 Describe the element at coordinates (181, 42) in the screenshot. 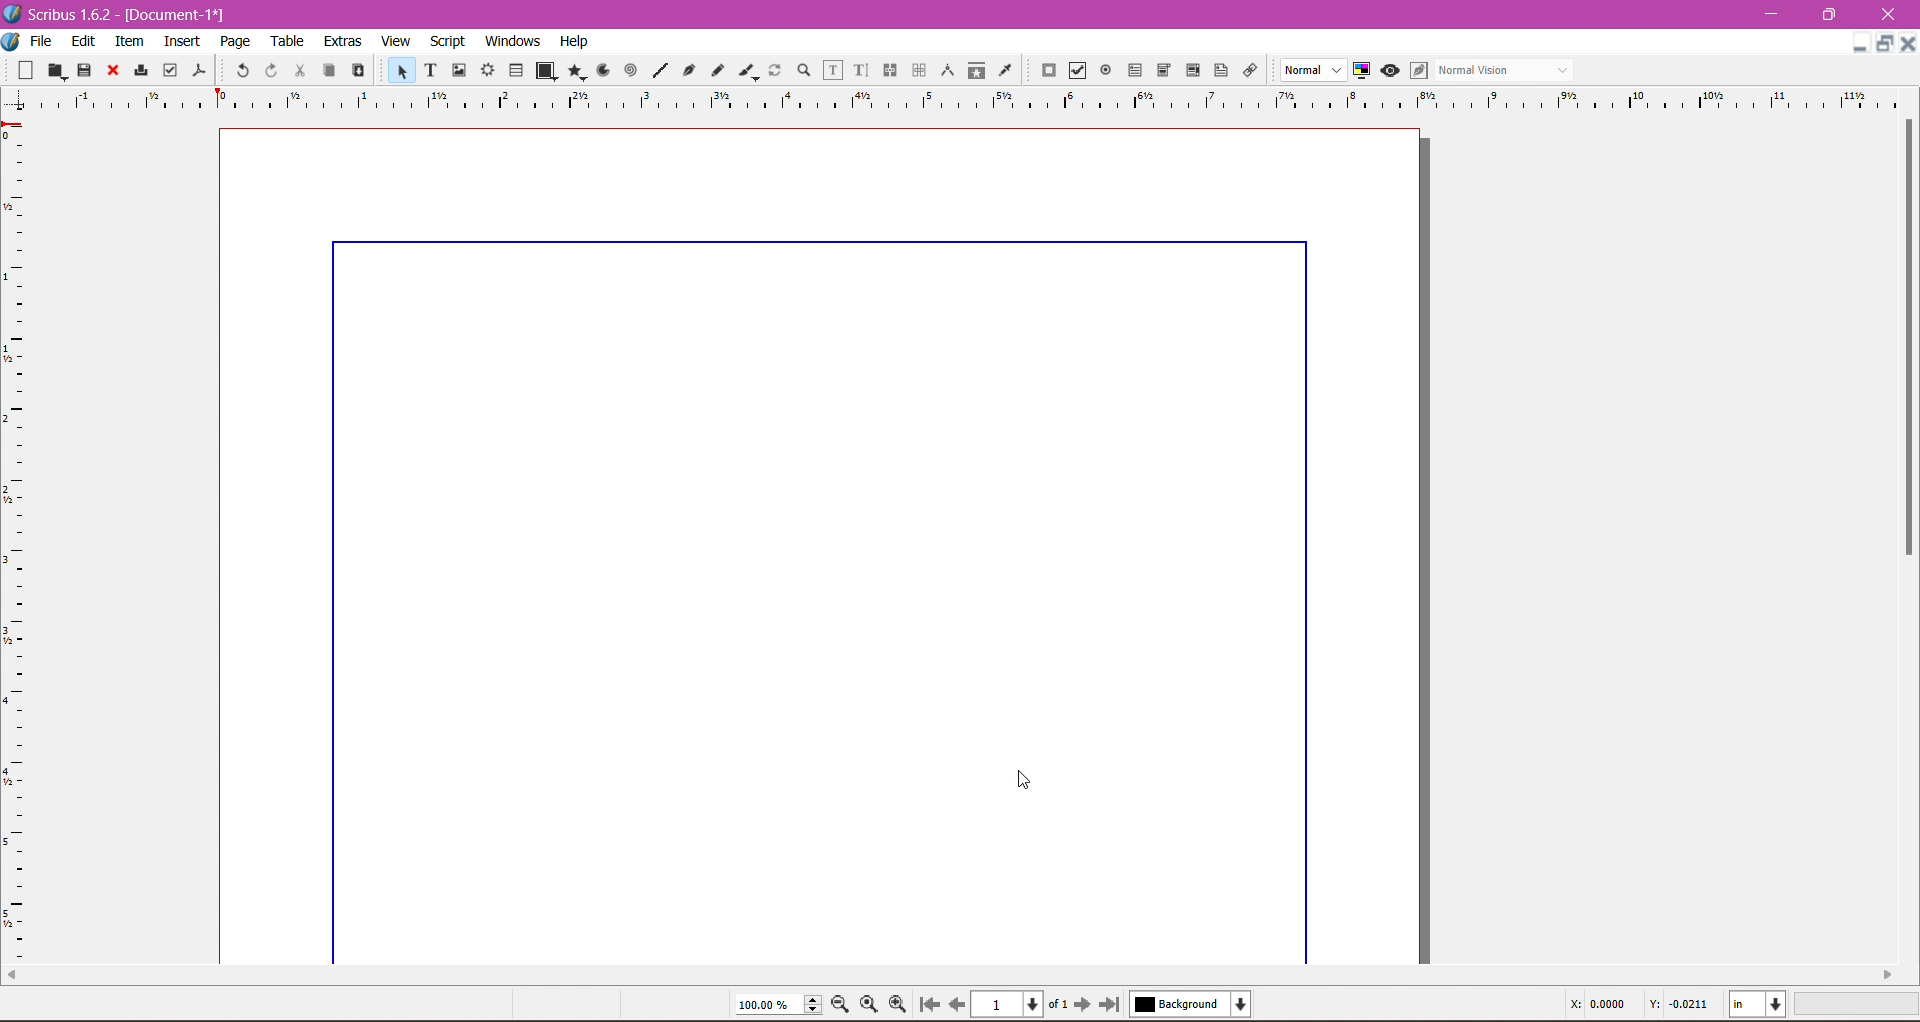

I see `Insert` at that location.